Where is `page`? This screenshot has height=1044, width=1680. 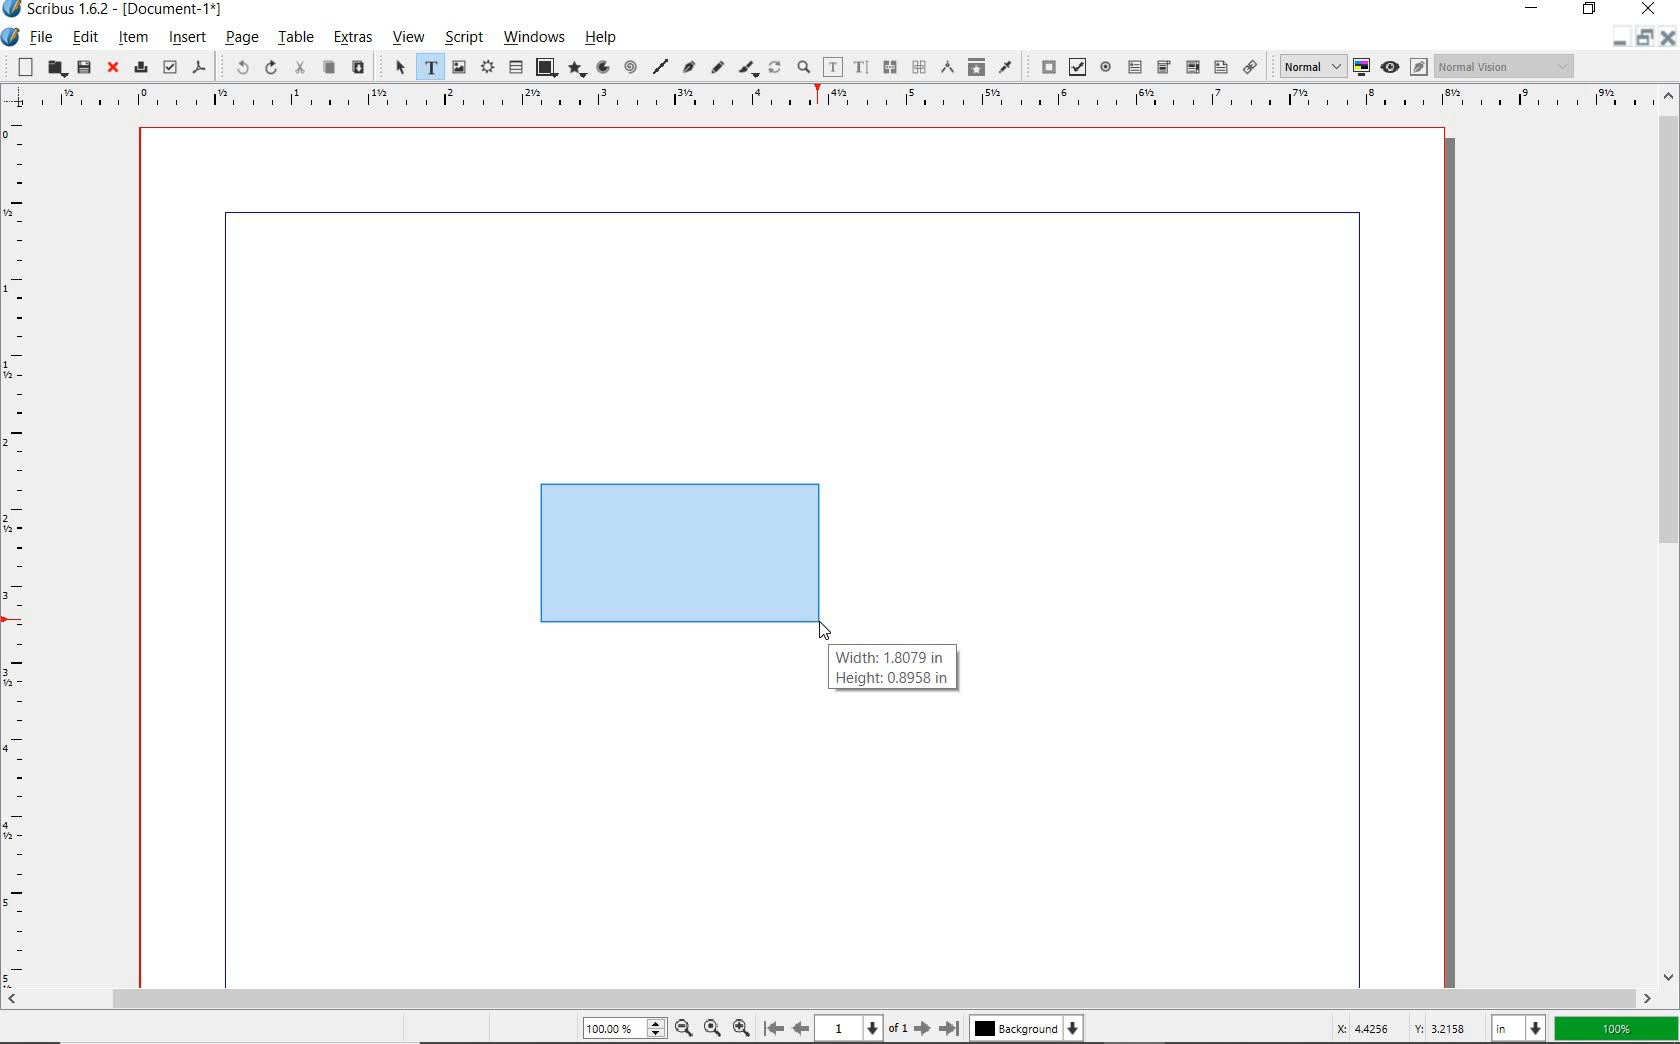
page is located at coordinates (240, 40).